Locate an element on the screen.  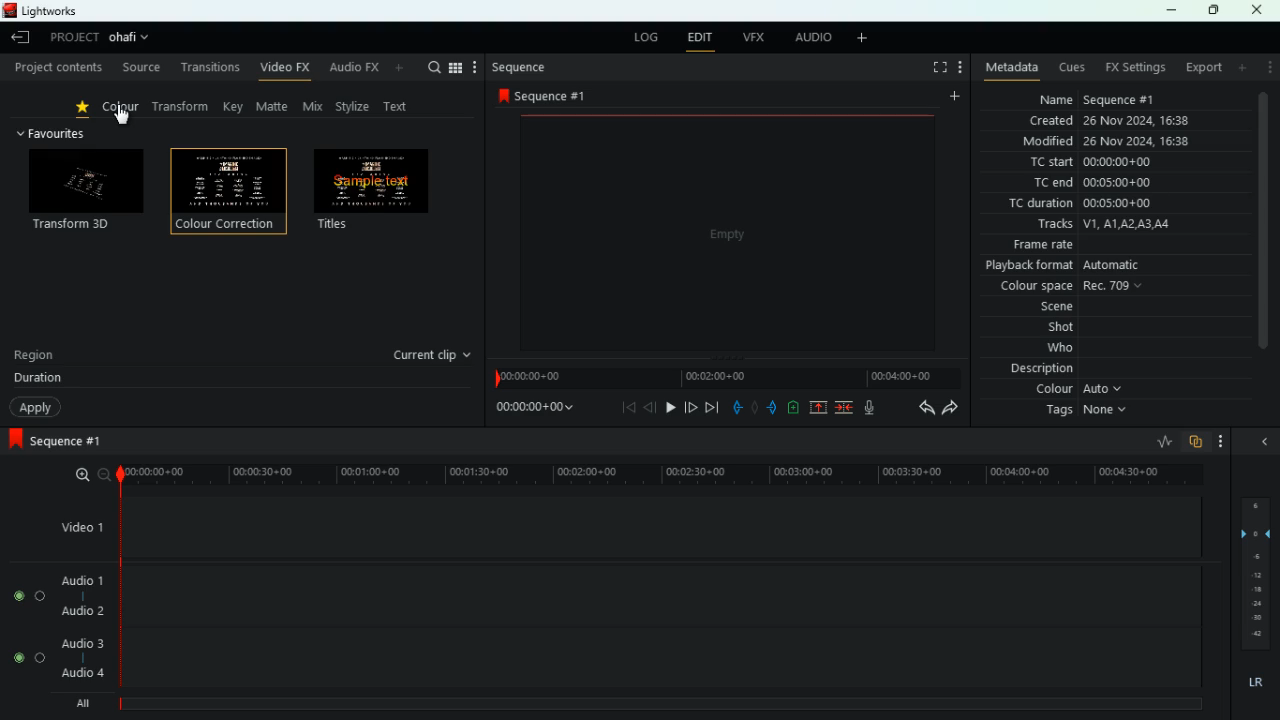
scene is located at coordinates (1034, 308).